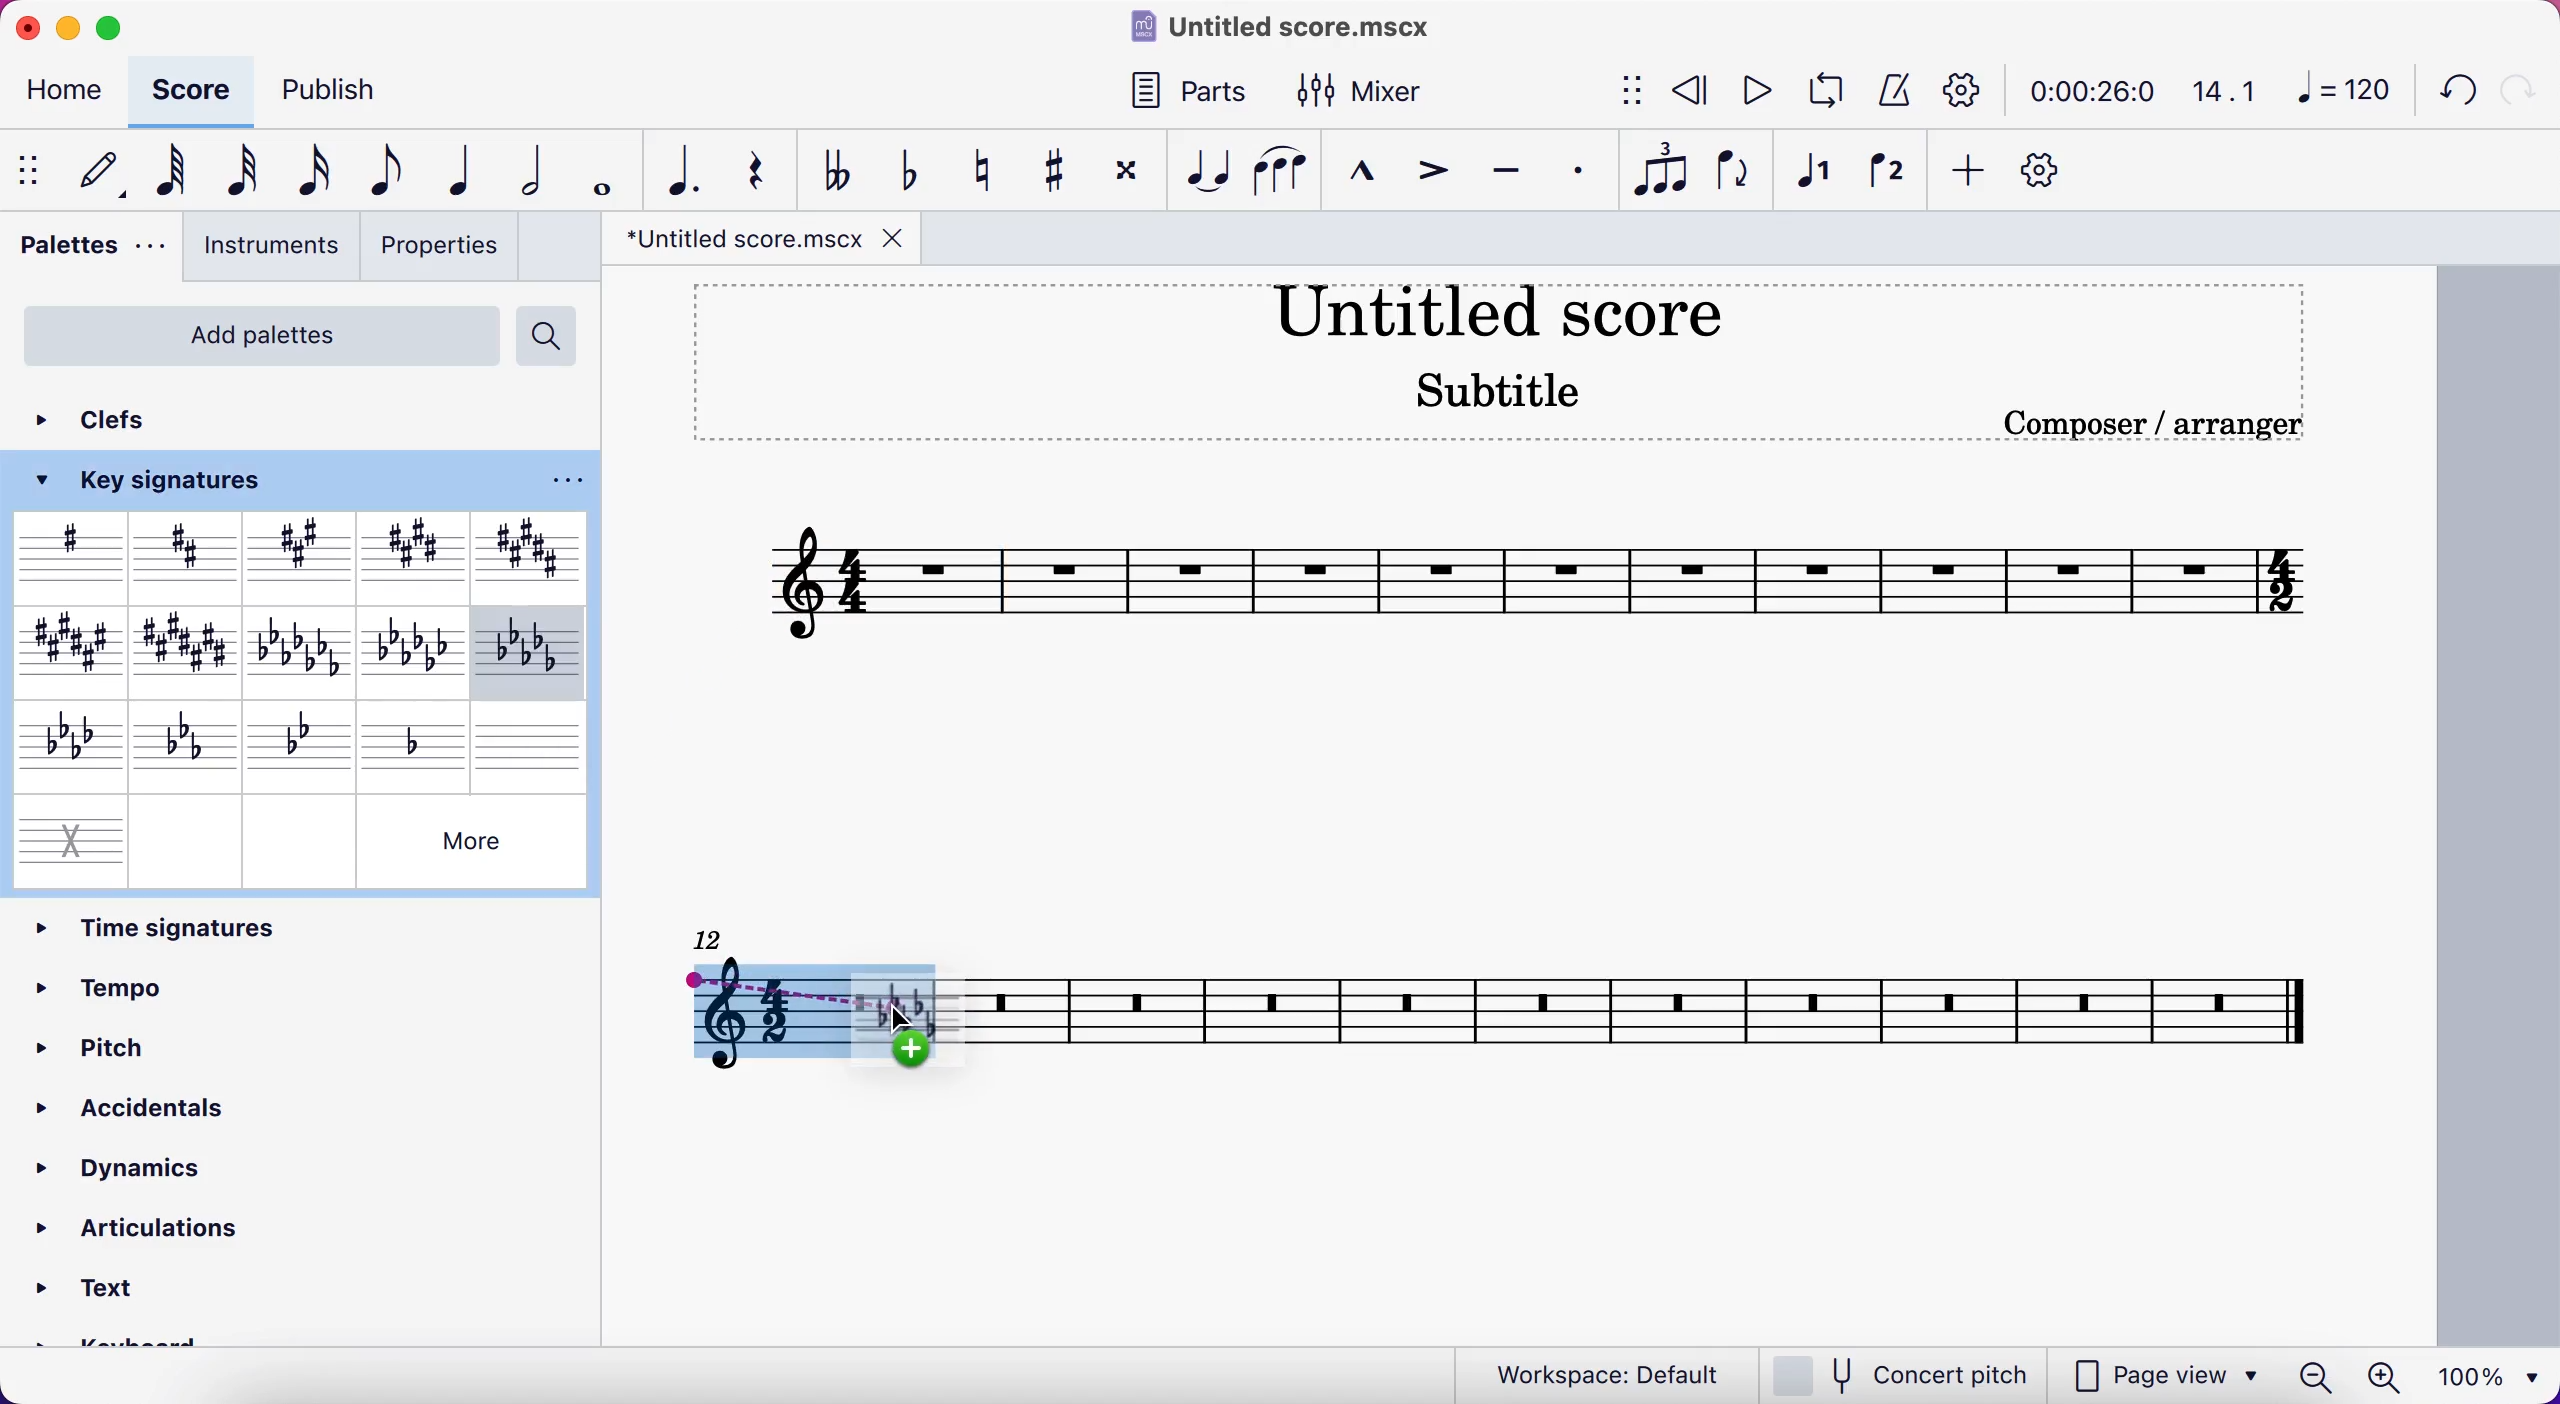 The height and width of the screenshot is (1404, 2560). What do you see at coordinates (1750, 88) in the screenshot?
I see `play` at bounding box center [1750, 88].